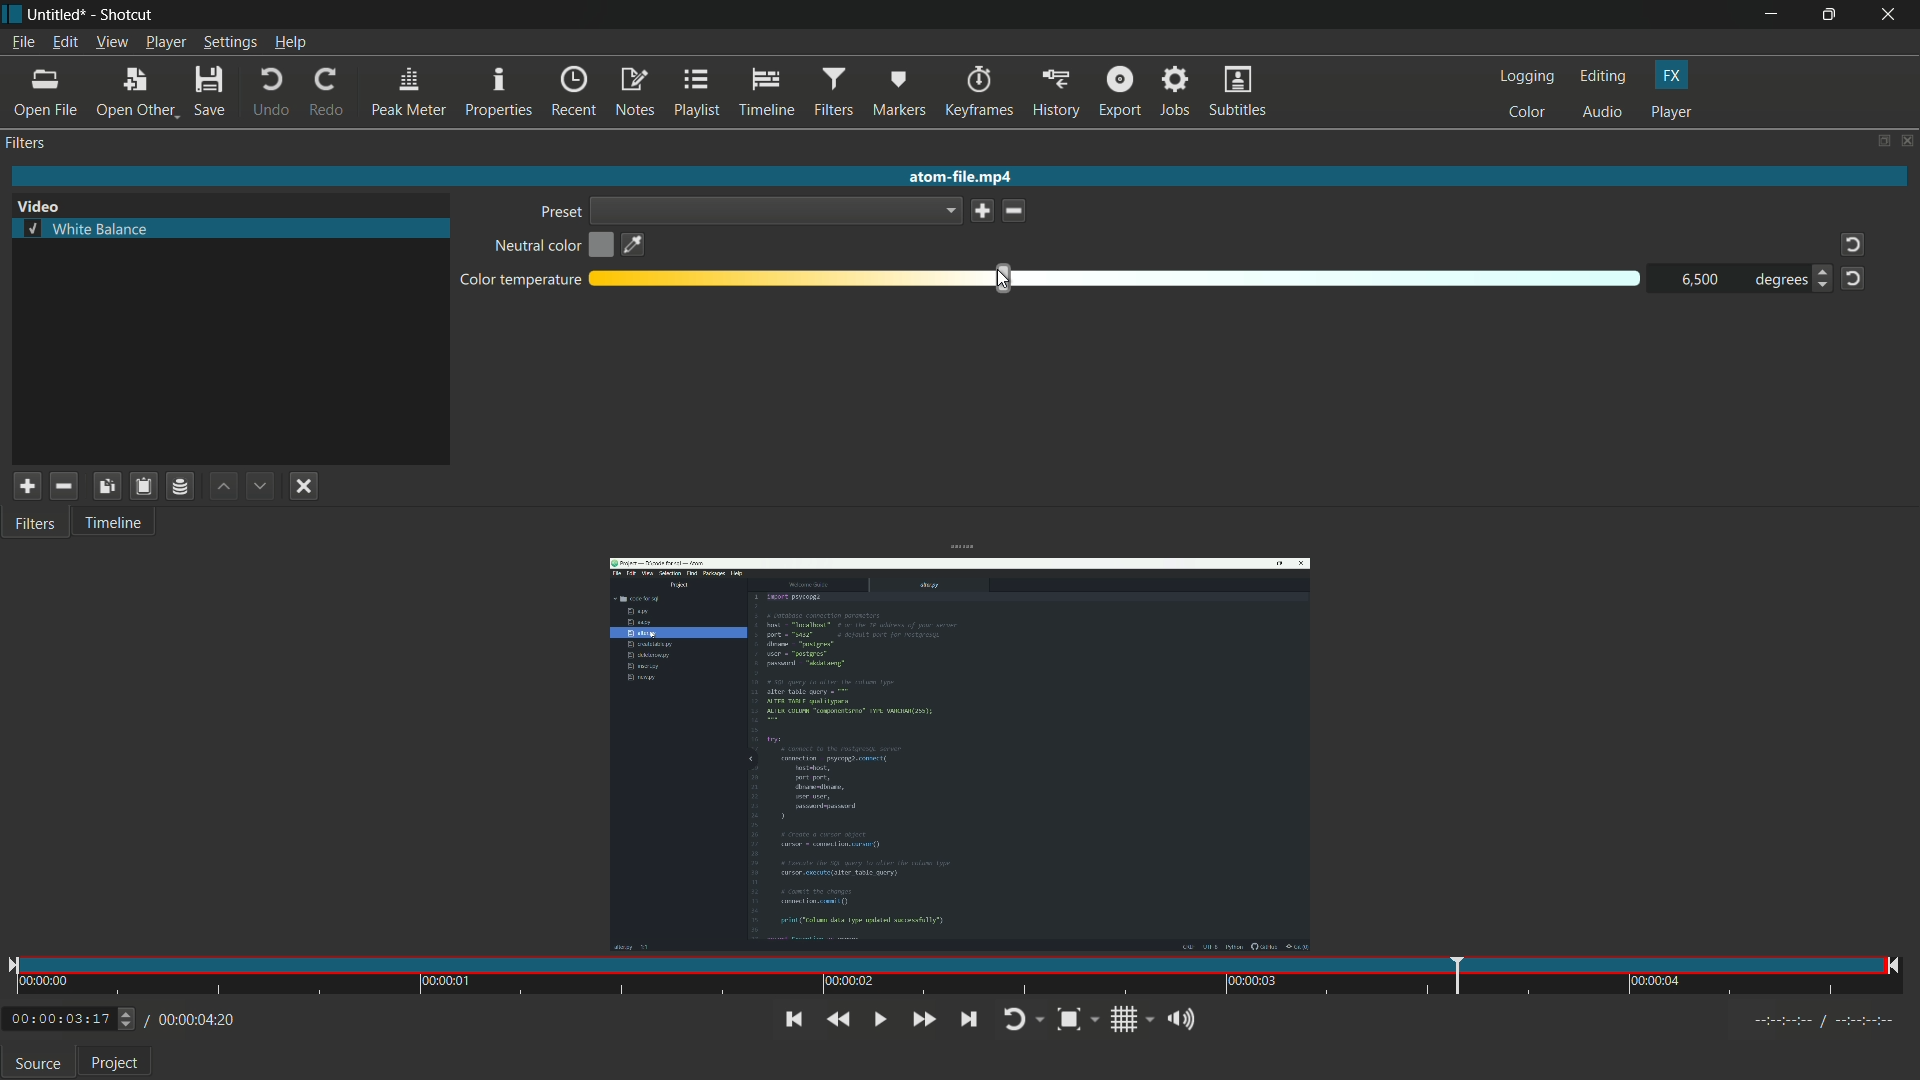 The width and height of the screenshot is (1920, 1080). Describe the element at coordinates (26, 488) in the screenshot. I see `add filter` at that location.